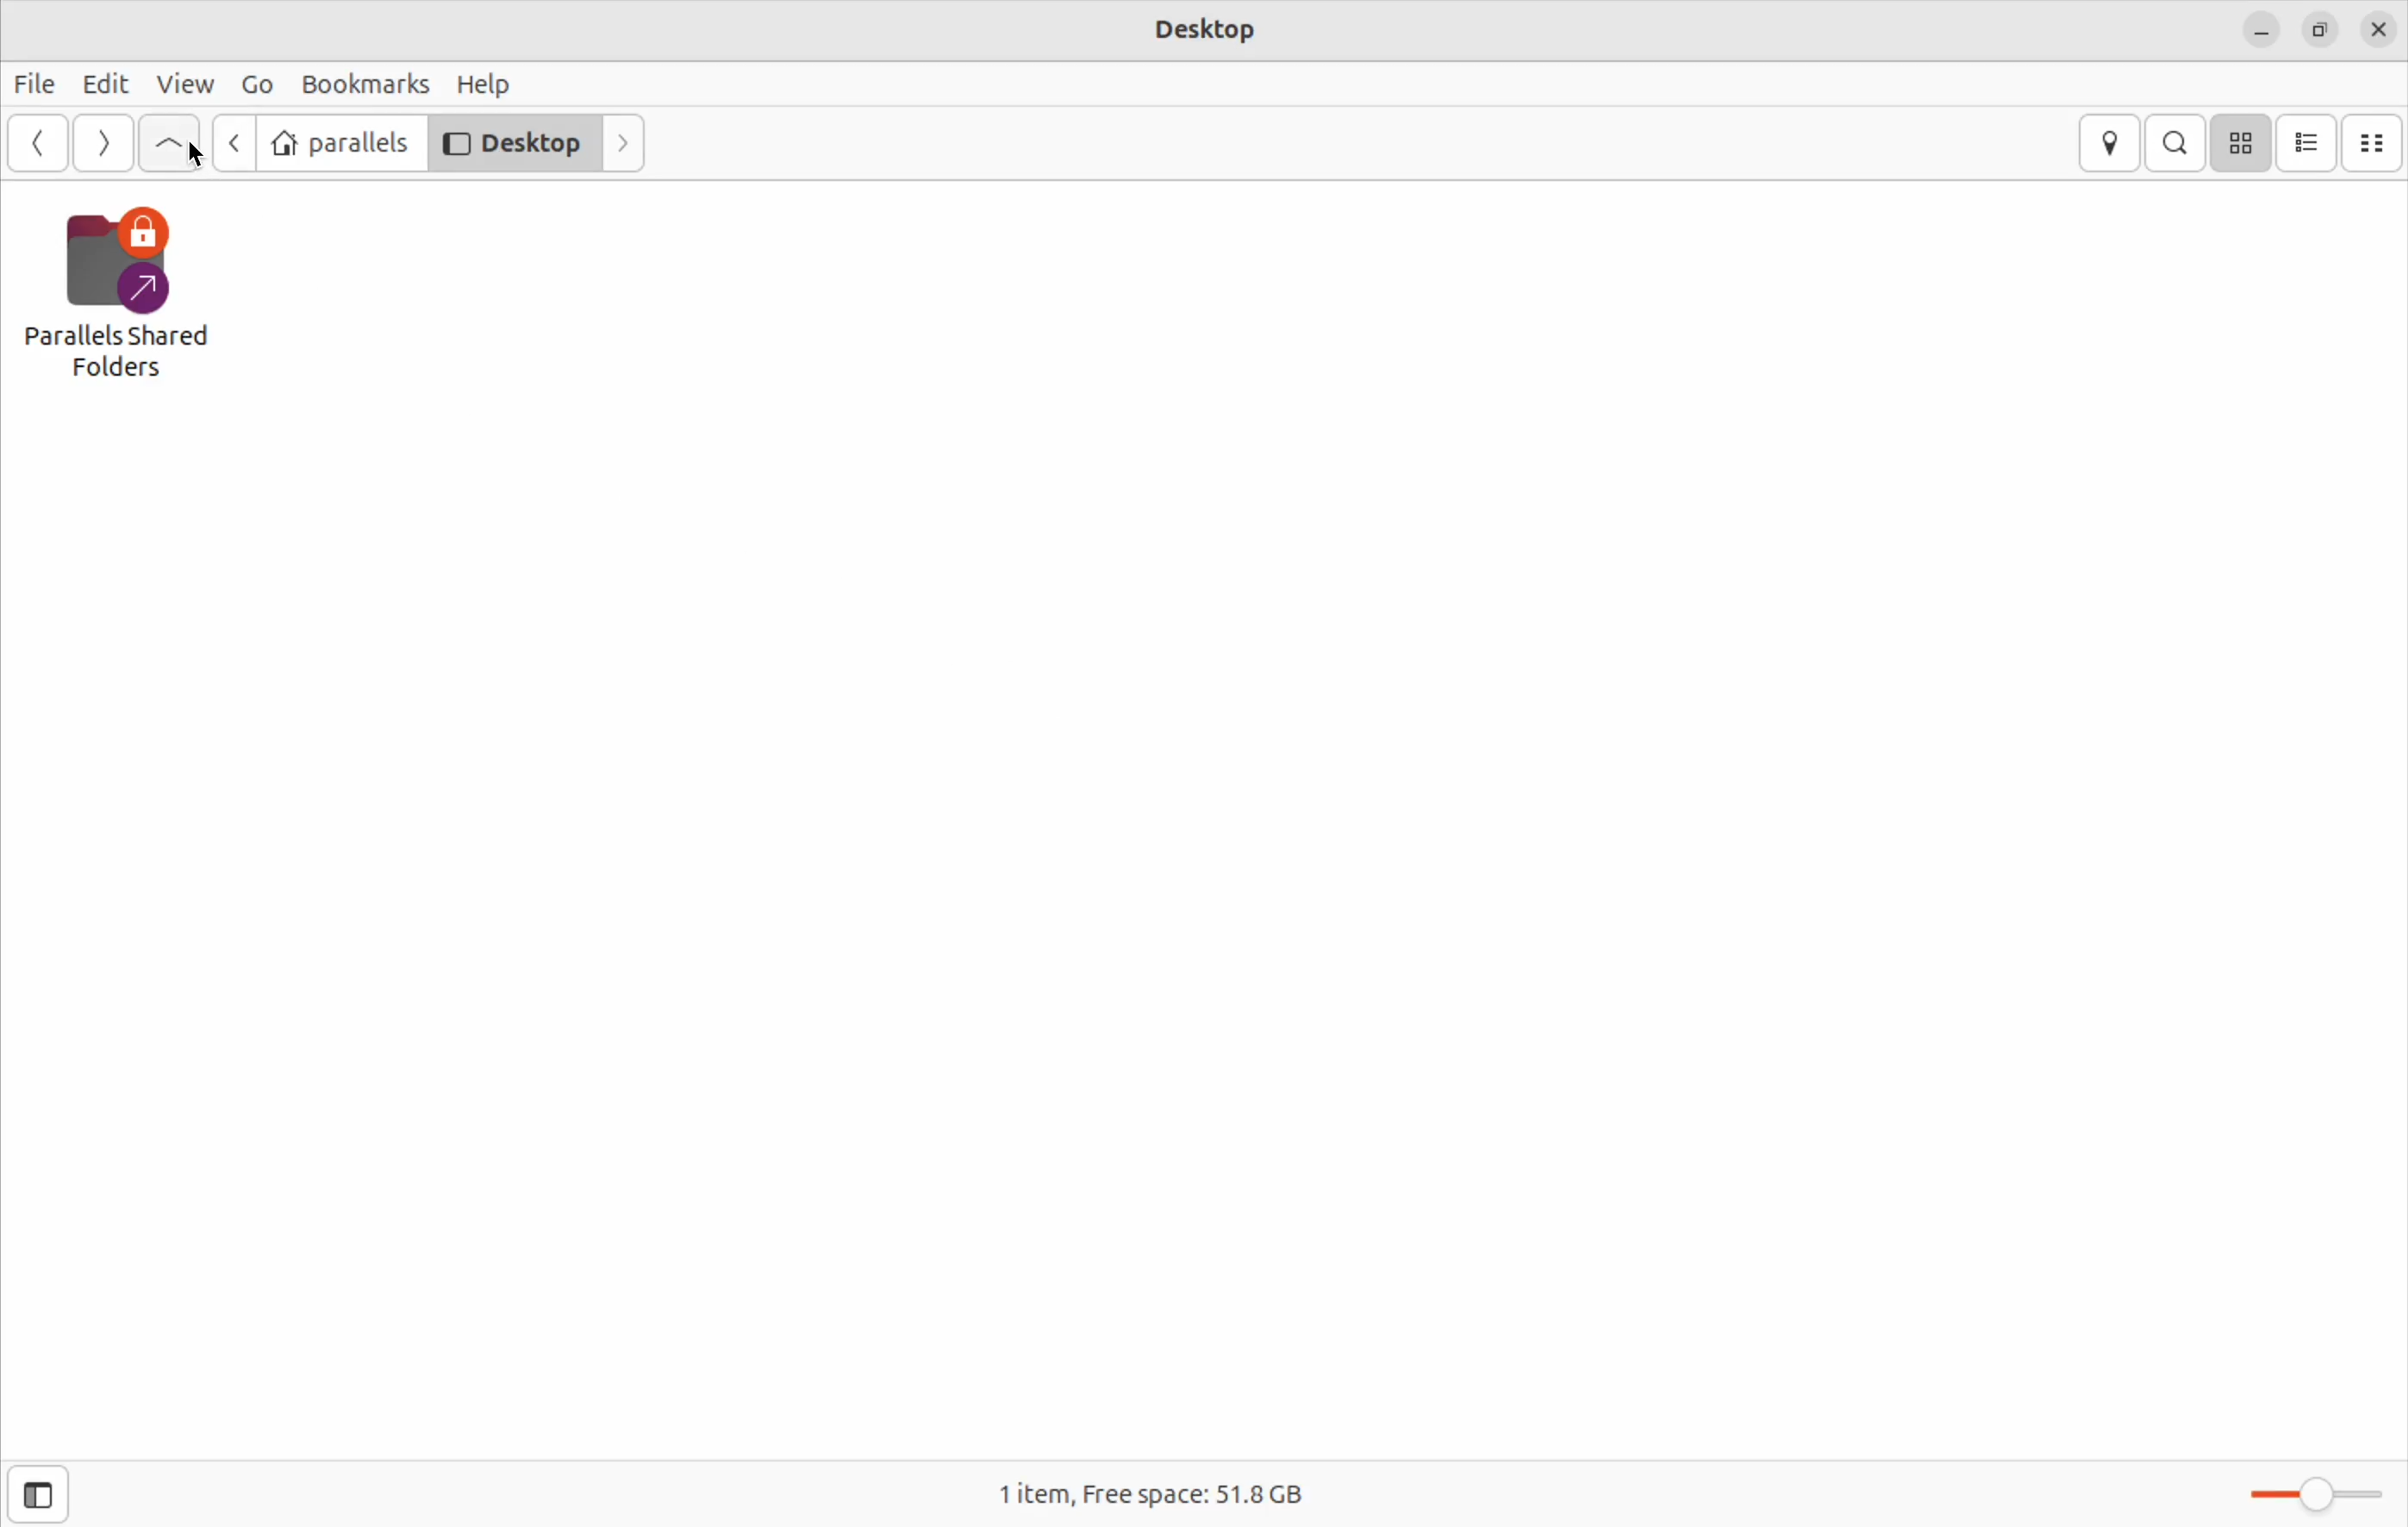 This screenshot has width=2408, height=1527. What do you see at coordinates (1149, 1492) in the screenshot?
I see `1 items free space 51.8 Gb` at bounding box center [1149, 1492].